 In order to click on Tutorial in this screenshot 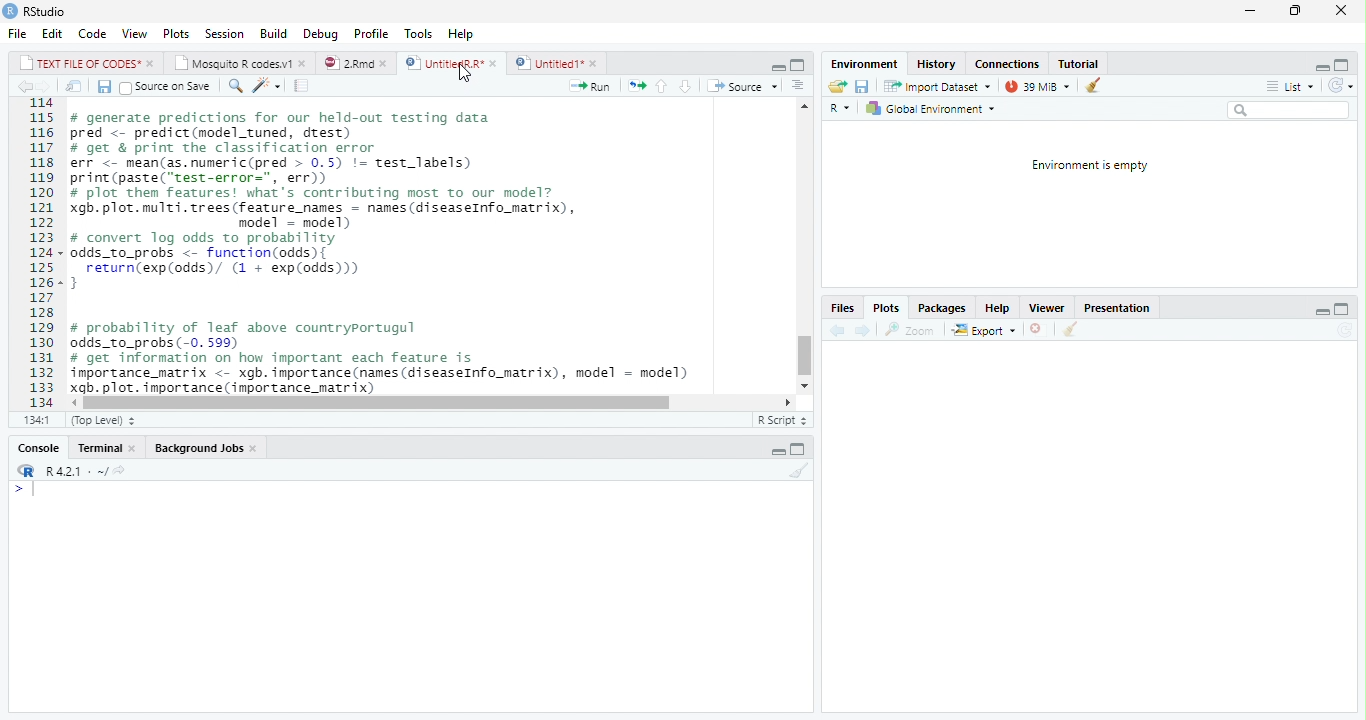, I will do `click(1081, 63)`.